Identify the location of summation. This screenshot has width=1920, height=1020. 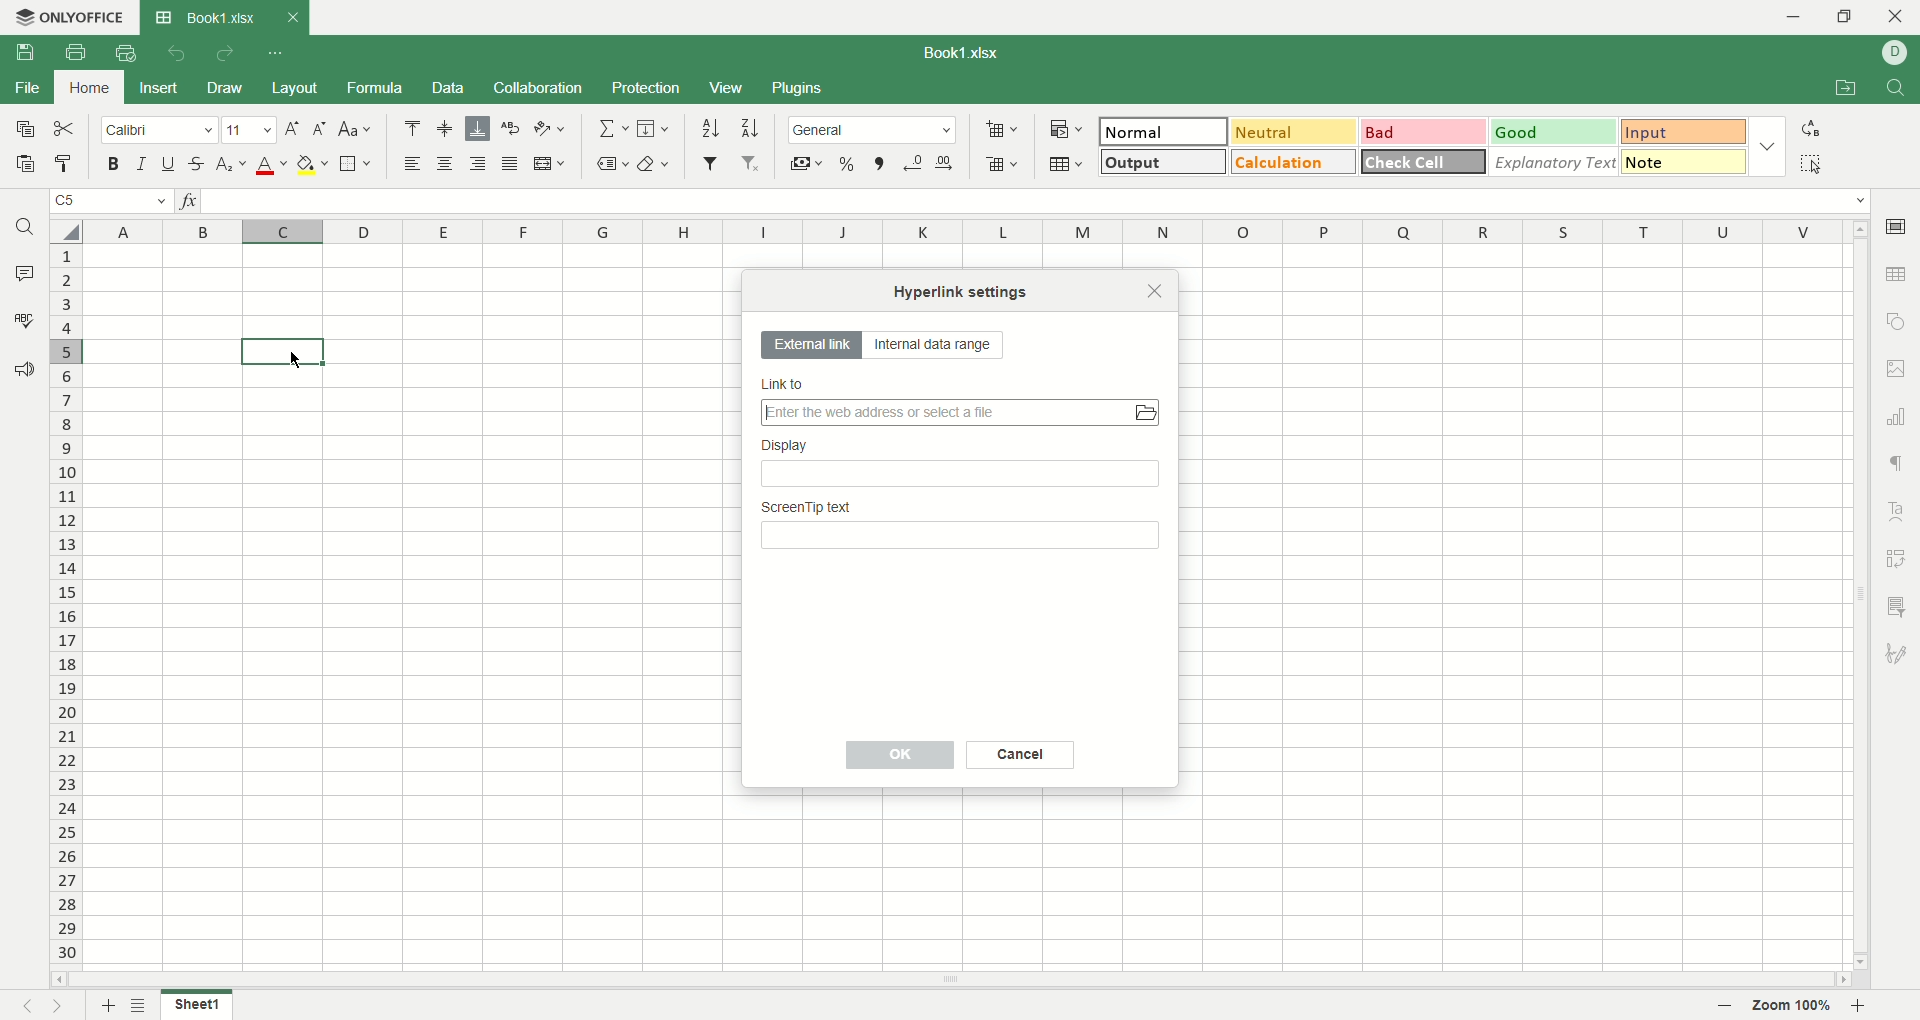
(611, 129).